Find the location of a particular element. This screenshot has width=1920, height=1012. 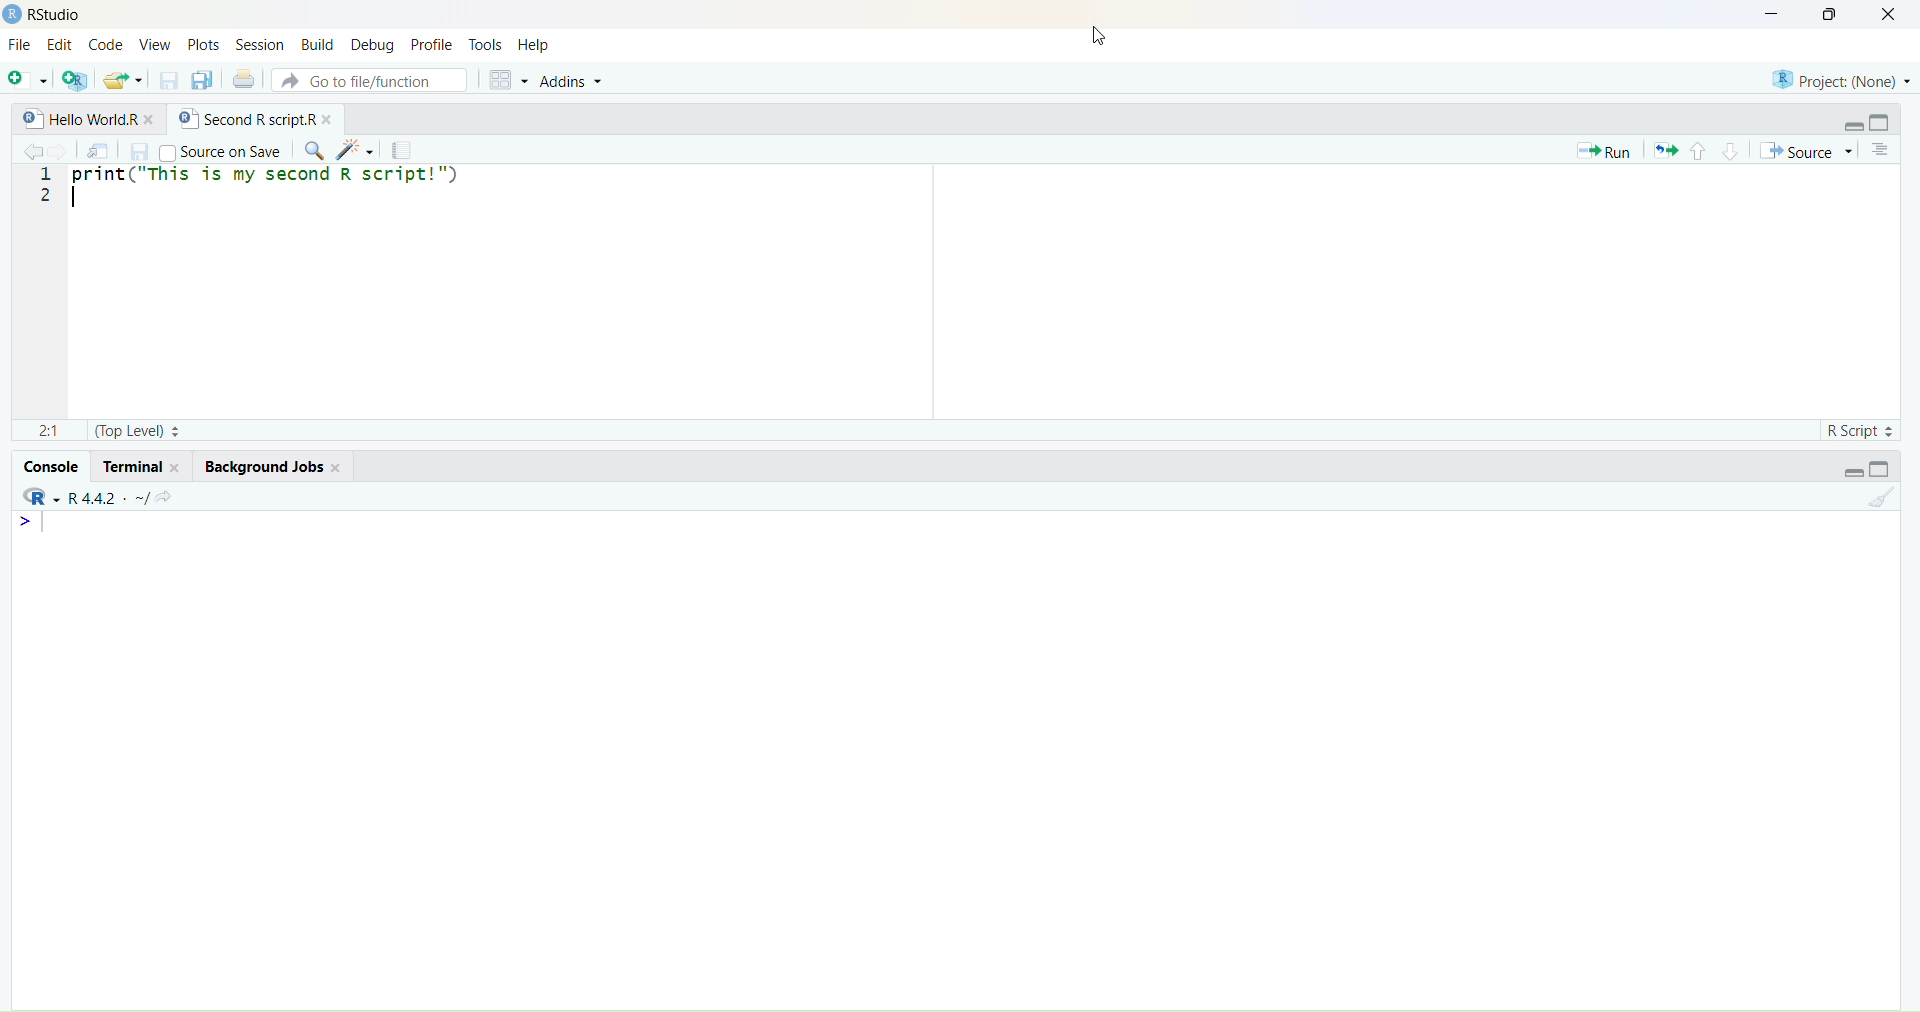

Hello World.R is located at coordinates (104, 119).